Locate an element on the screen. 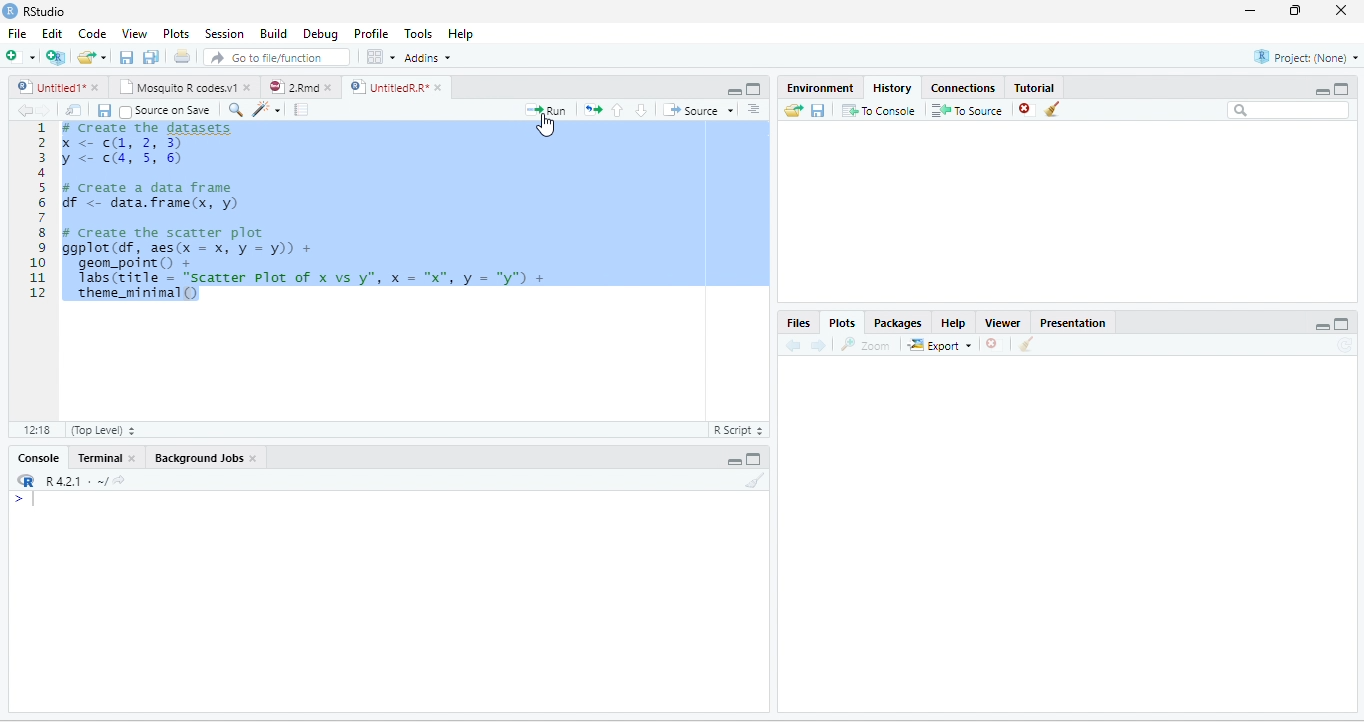  R 4.2.1 . ~/ is located at coordinates (75, 481).